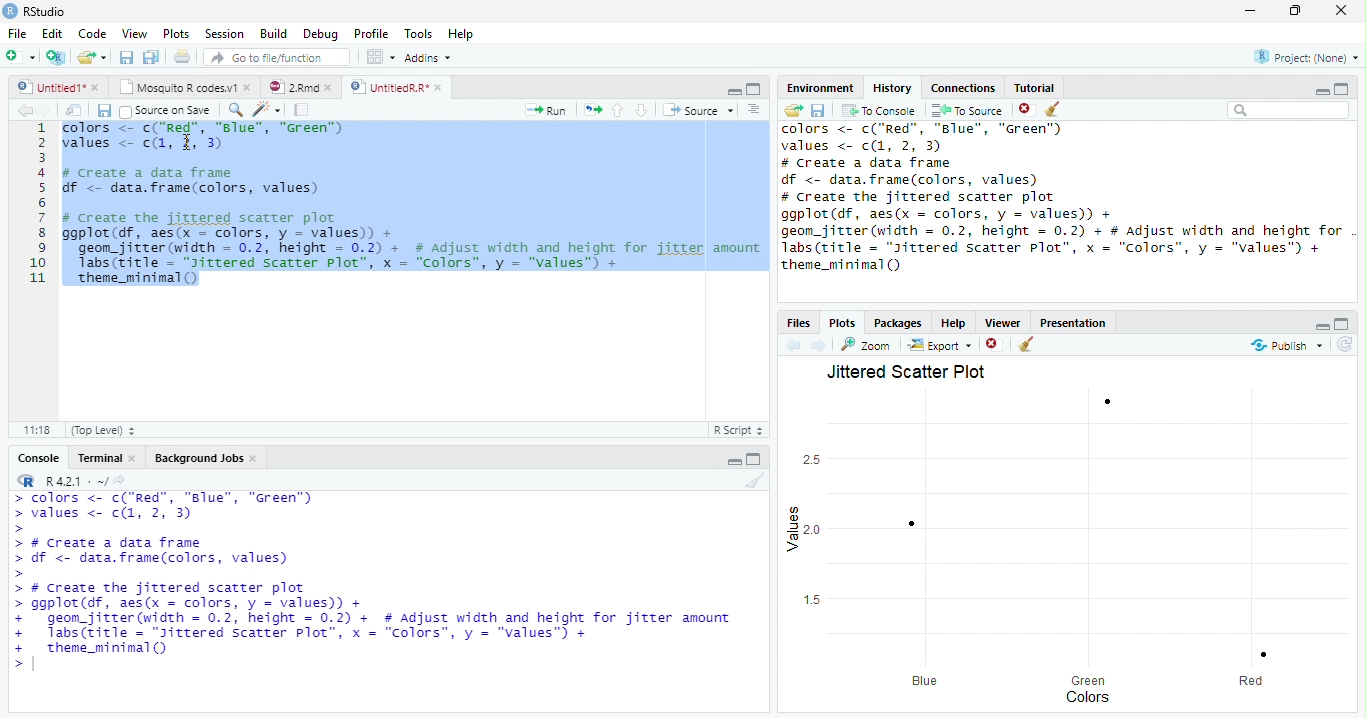 The height and width of the screenshot is (718, 1366). Describe the element at coordinates (372, 33) in the screenshot. I see `Profile` at that location.